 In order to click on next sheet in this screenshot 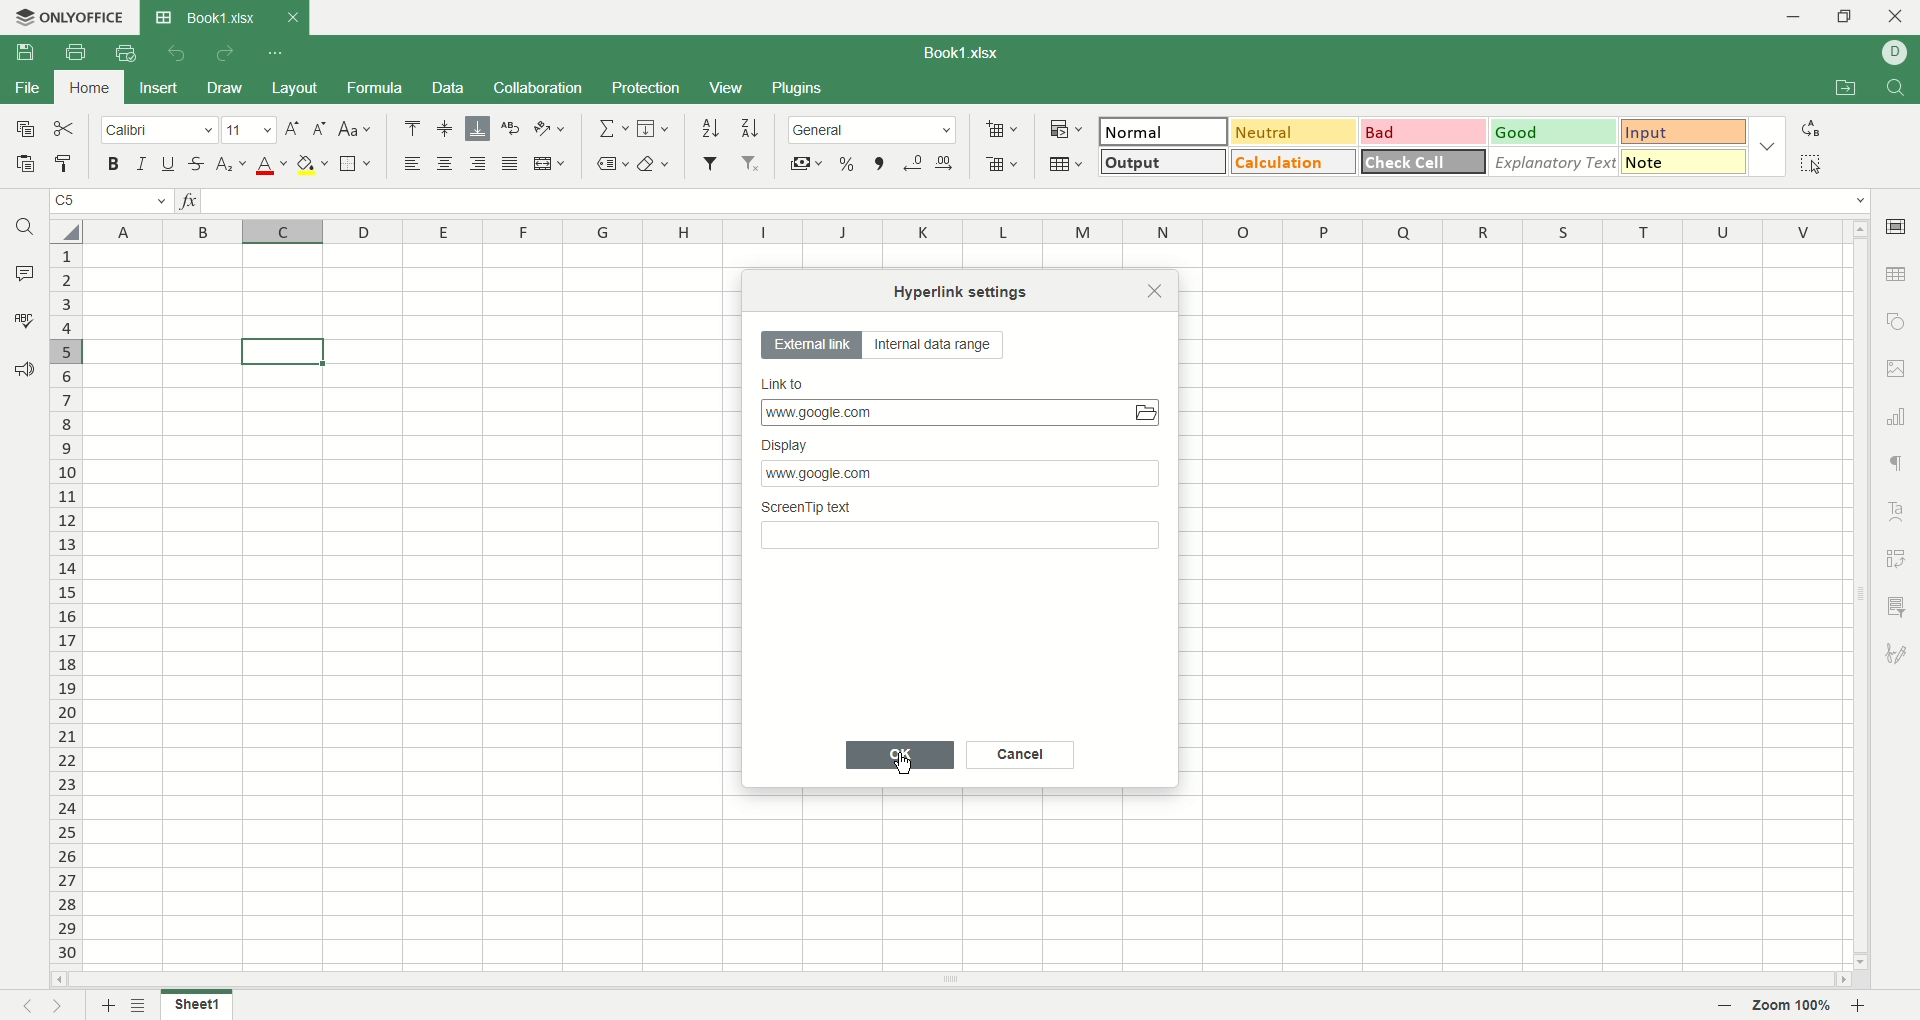, I will do `click(64, 1006)`.